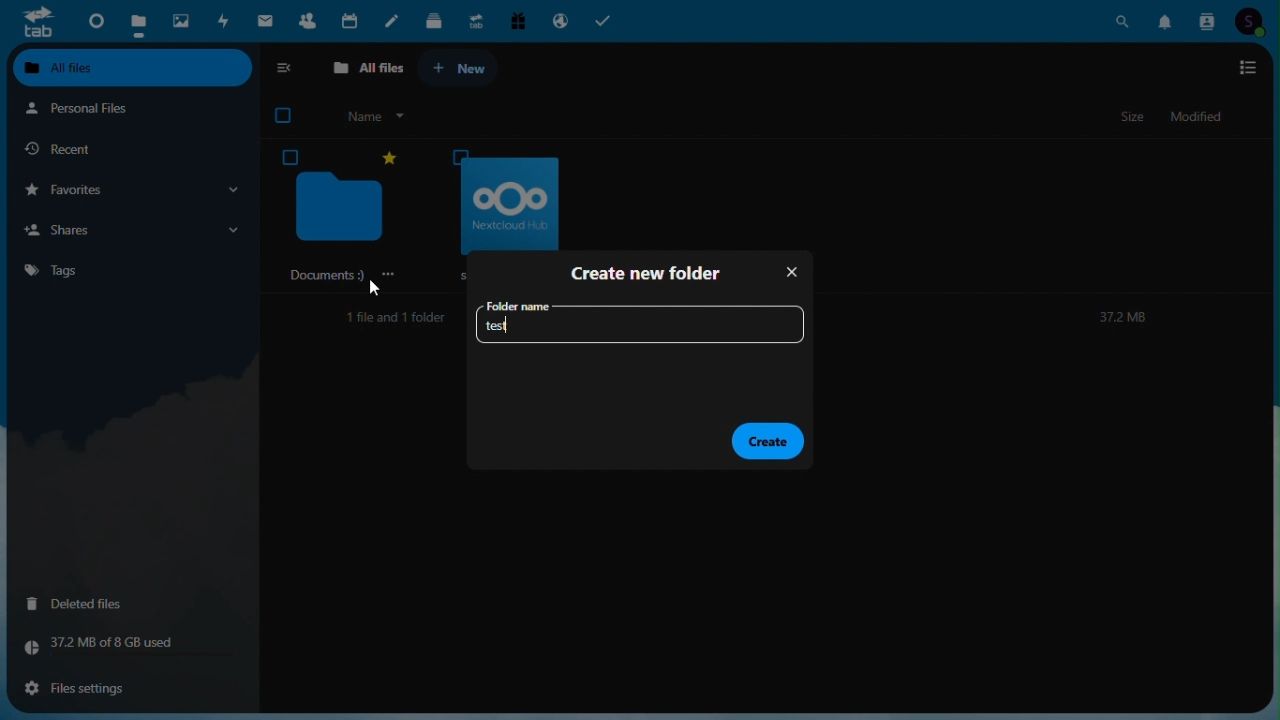 Image resolution: width=1280 pixels, height=720 pixels. What do you see at coordinates (561, 19) in the screenshot?
I see `Email hosting` at bounding box center [561, 19].